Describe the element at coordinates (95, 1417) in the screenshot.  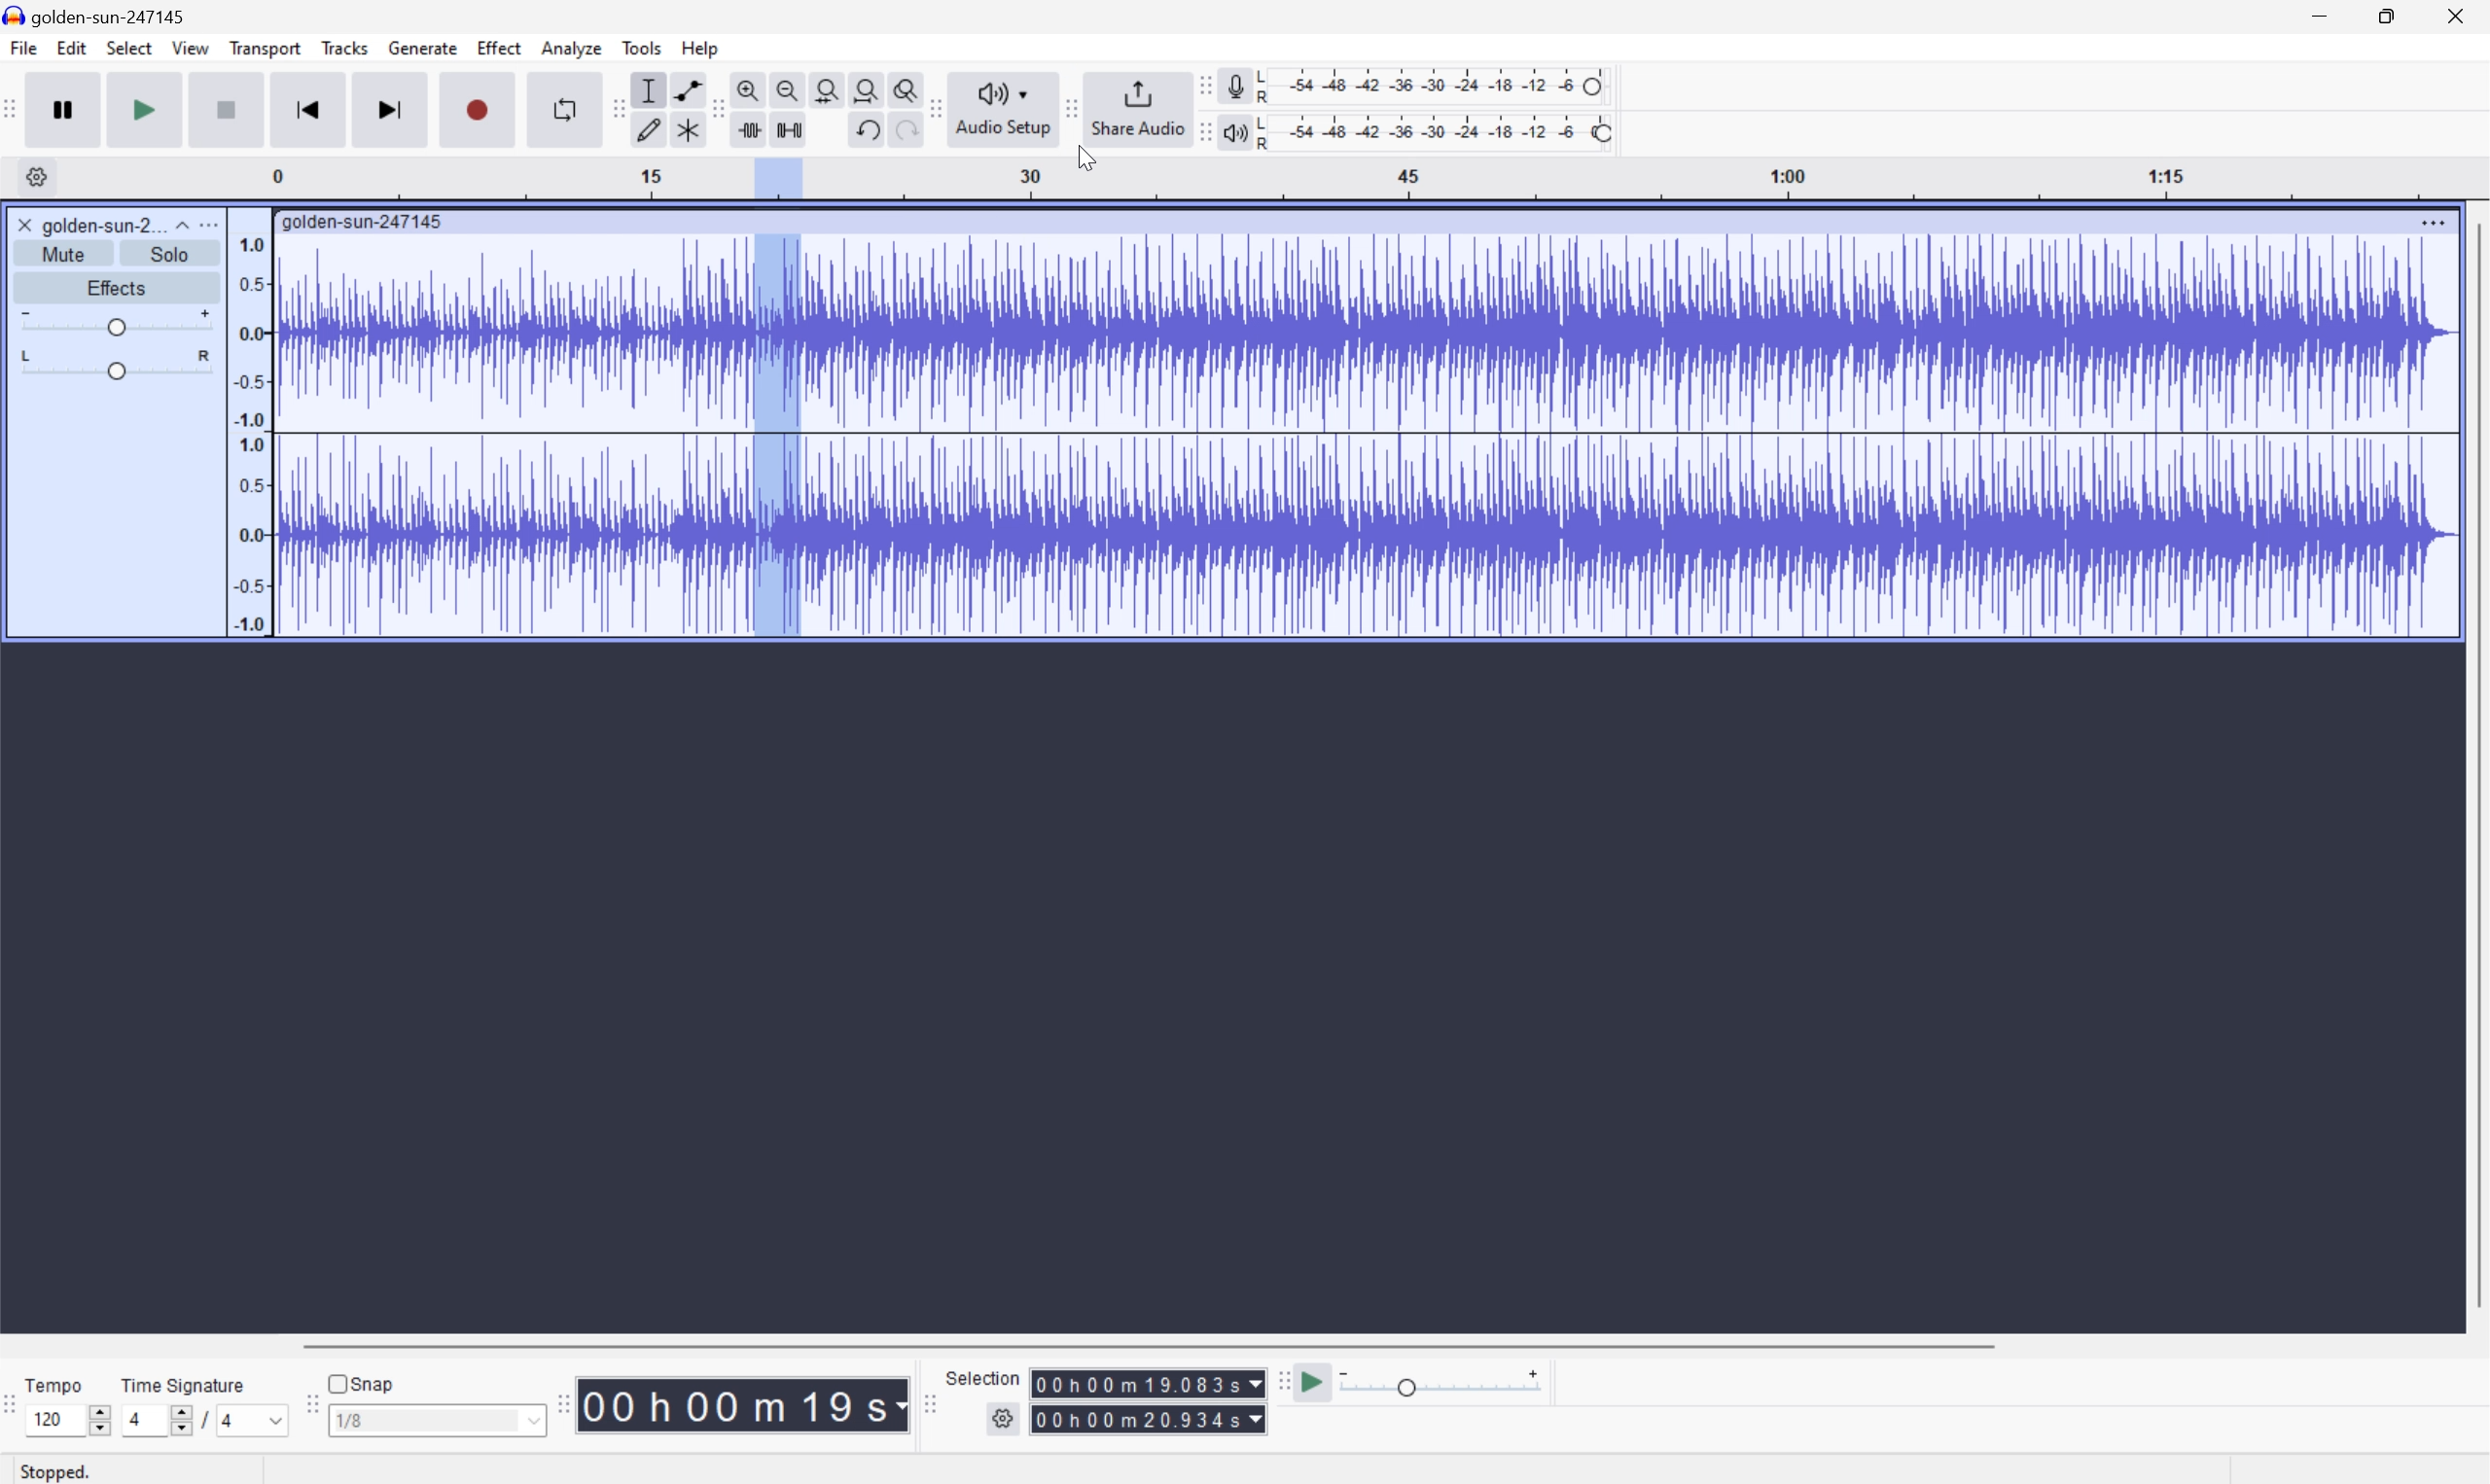
I see `Slider` at that location.